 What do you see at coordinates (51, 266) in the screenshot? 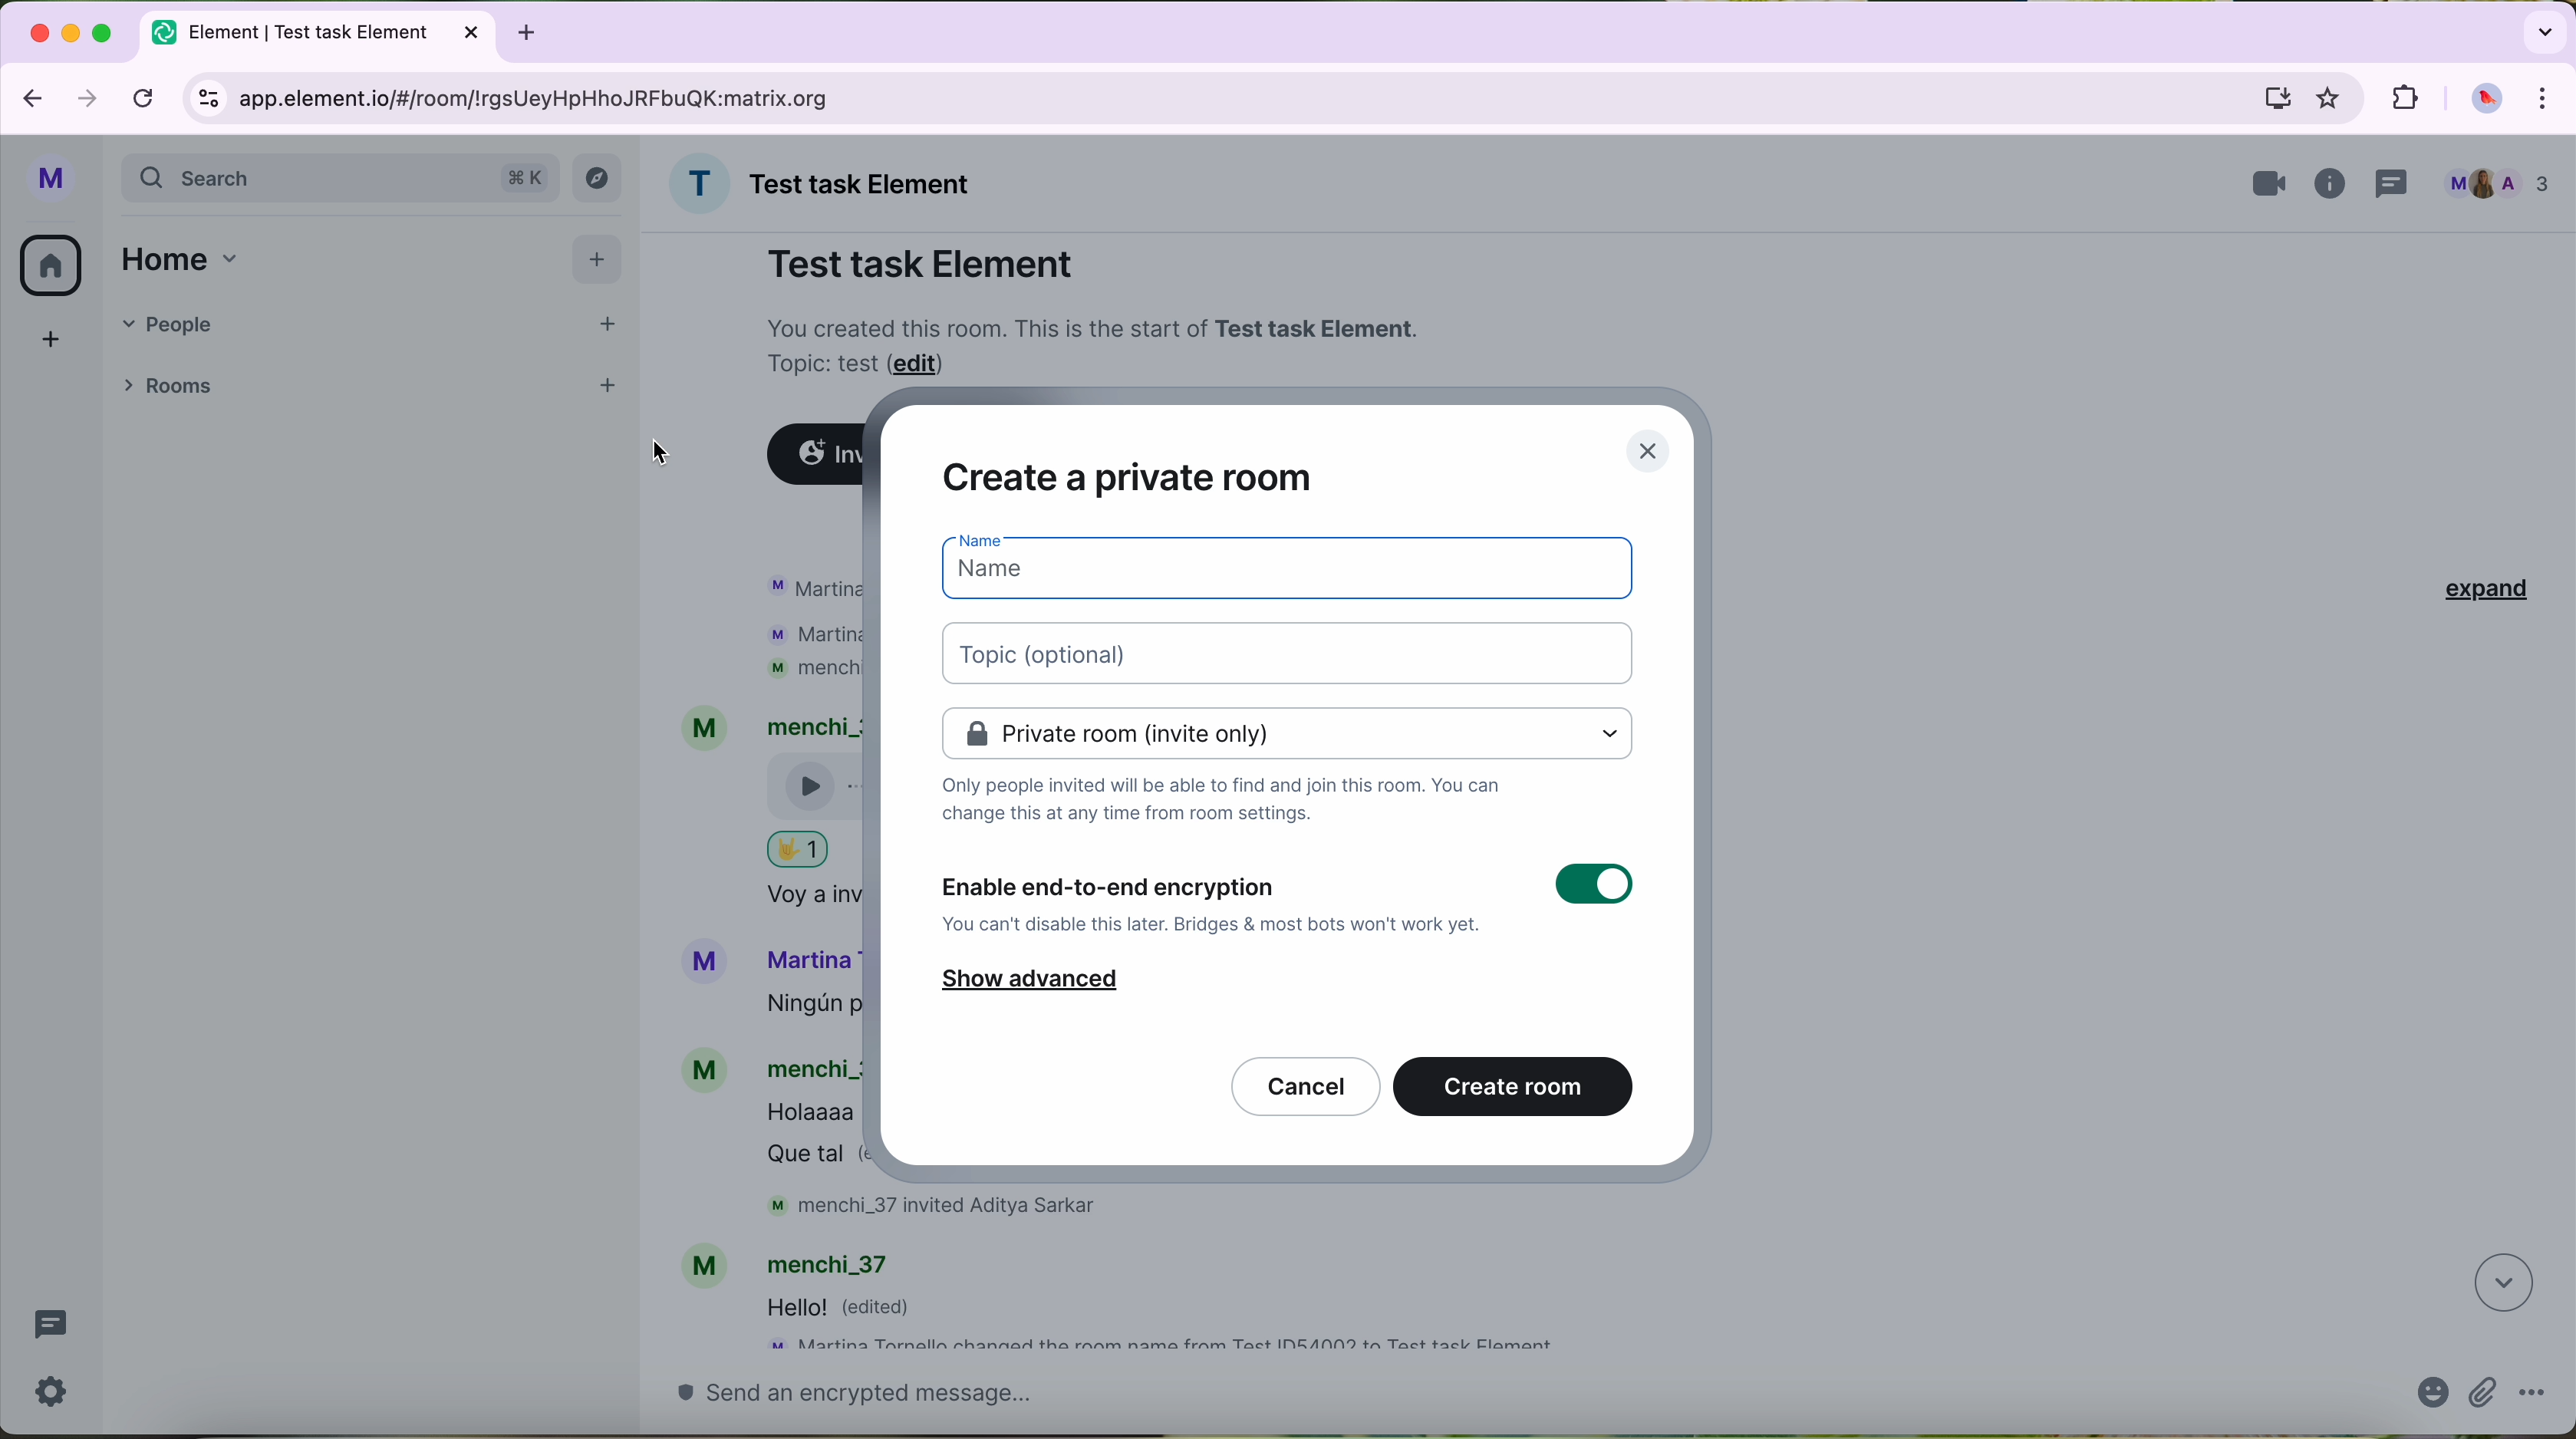
I see `home button` at bounding box center [51, 266].